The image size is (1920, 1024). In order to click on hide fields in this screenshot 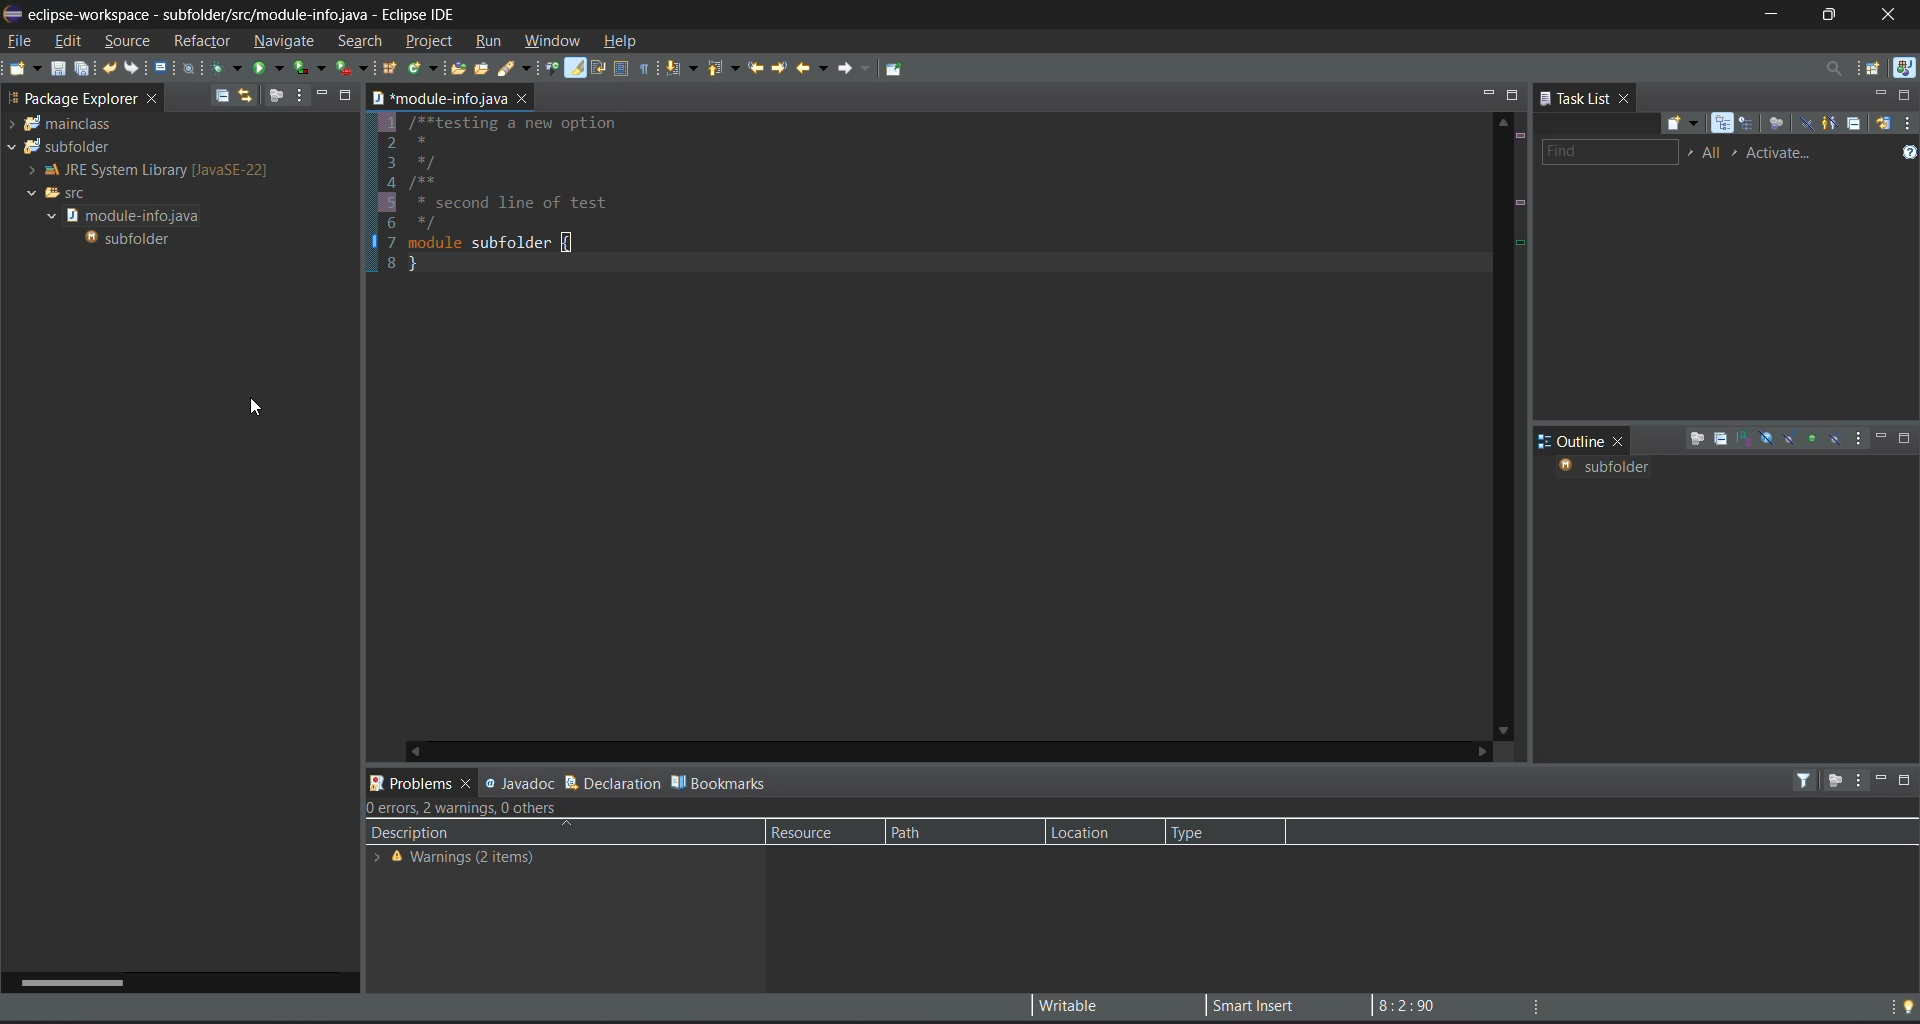, I will do `click(1767, 437)`.